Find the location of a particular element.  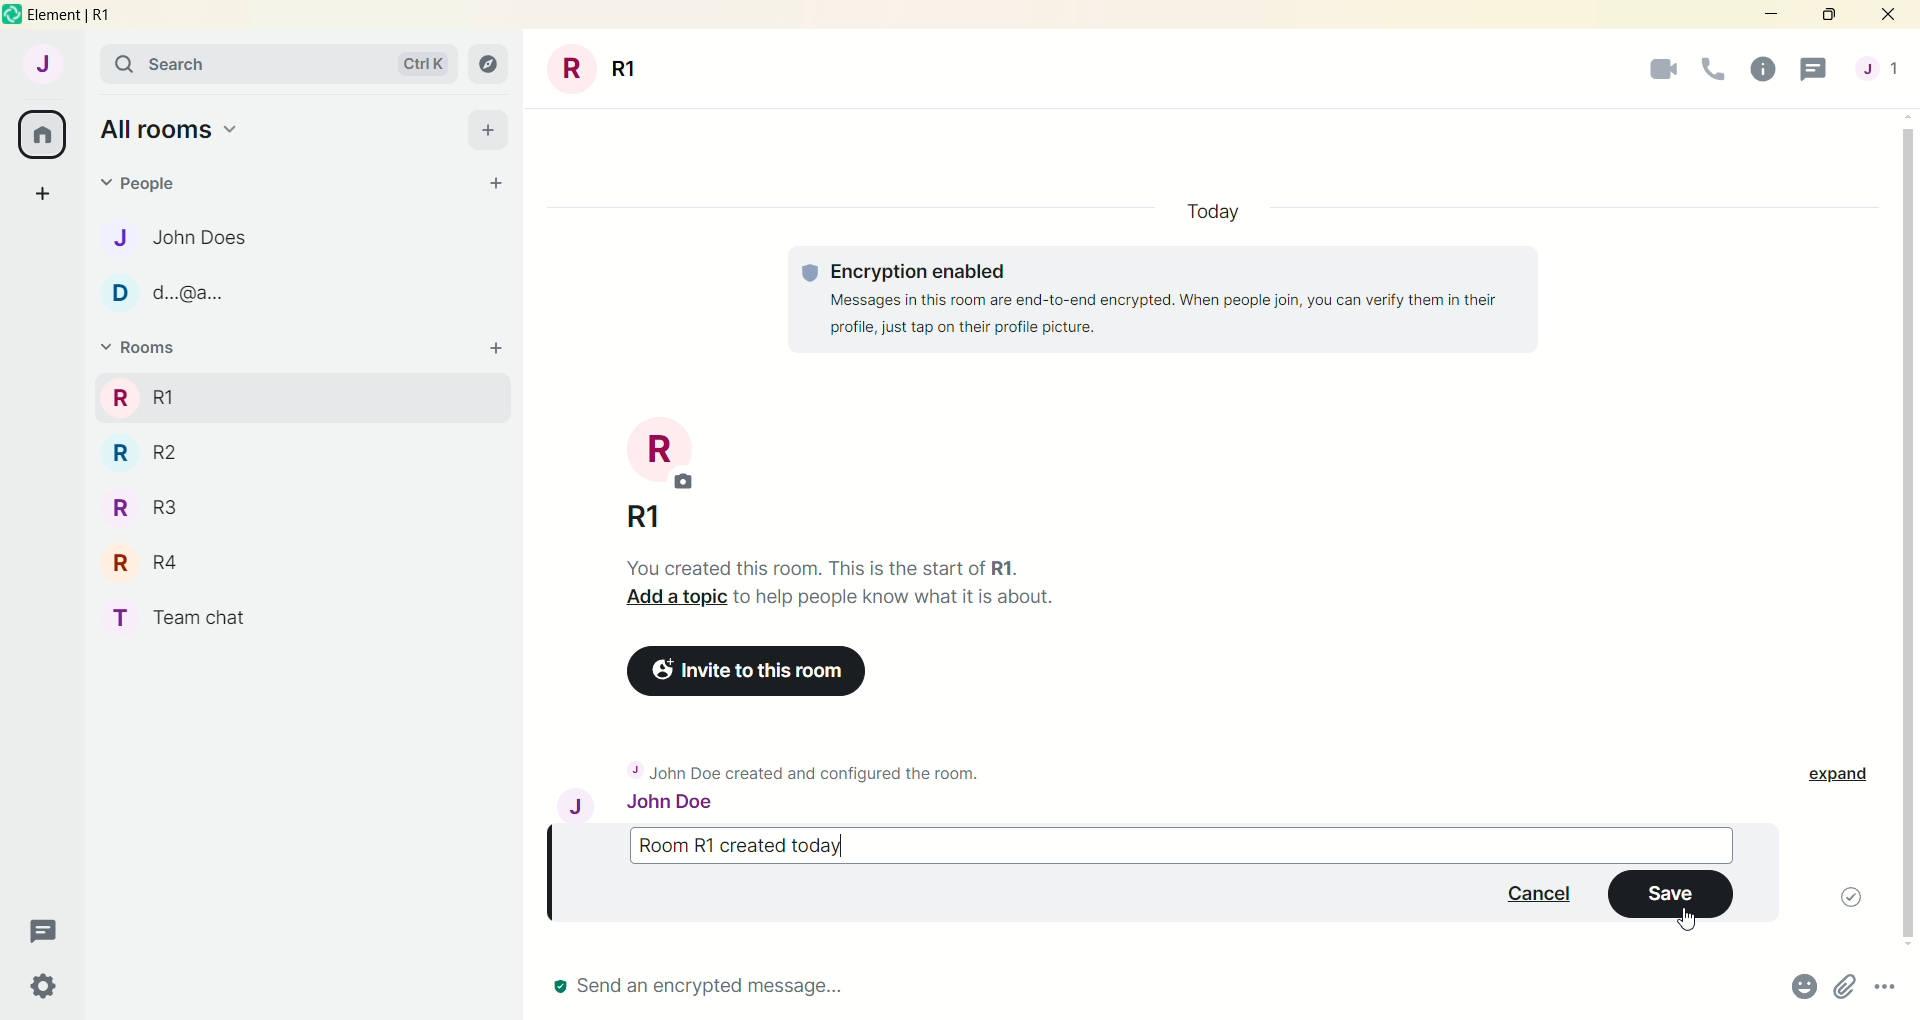

add is located at coordinates (490, 130).